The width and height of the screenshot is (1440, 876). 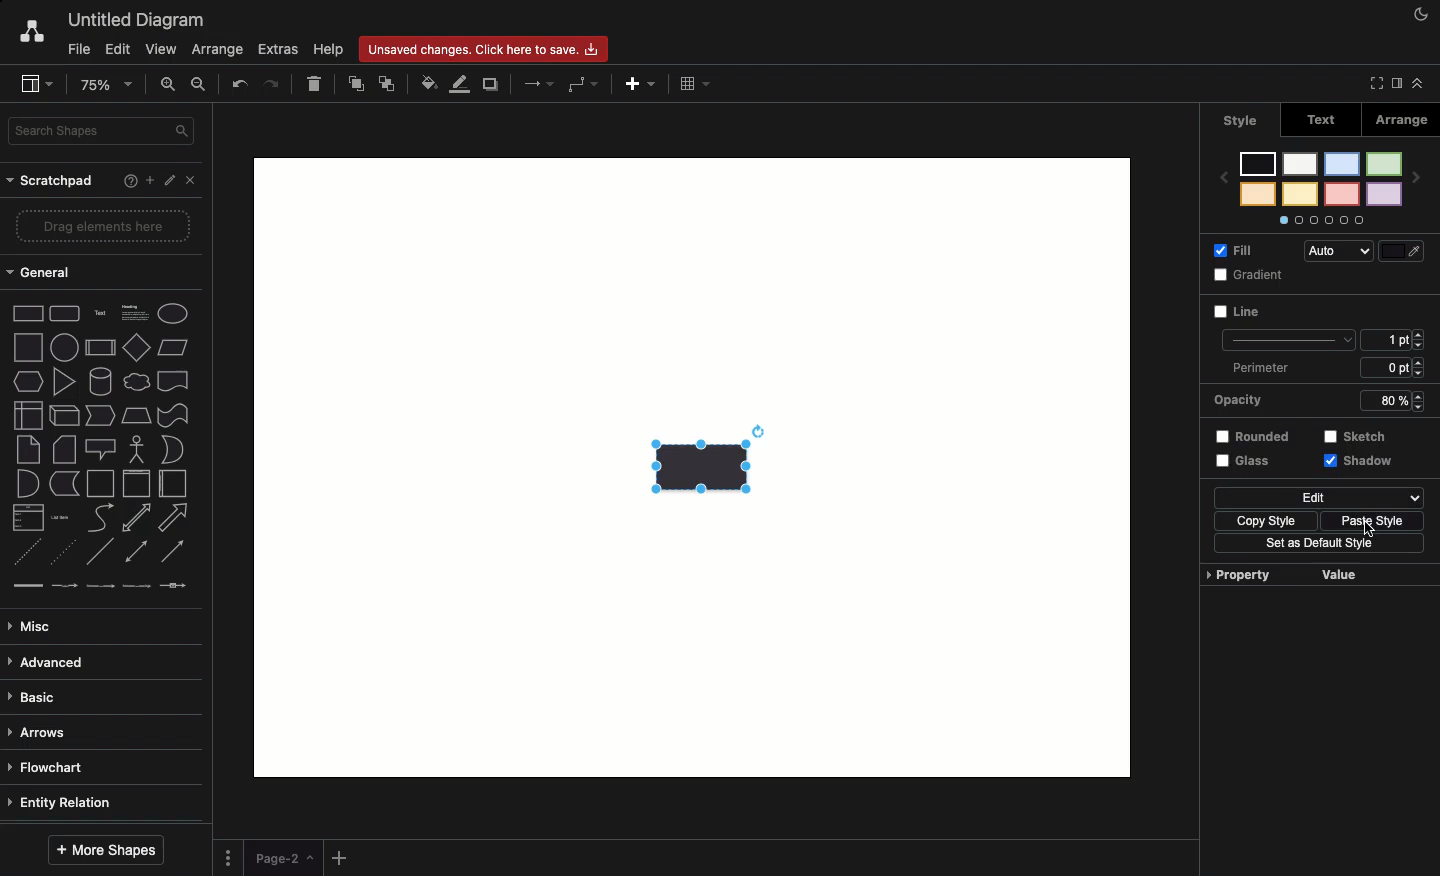 What do you see at coordinates (65, 585) in the screenshot?
I see `connector with label` at bounding box center [65, 585].